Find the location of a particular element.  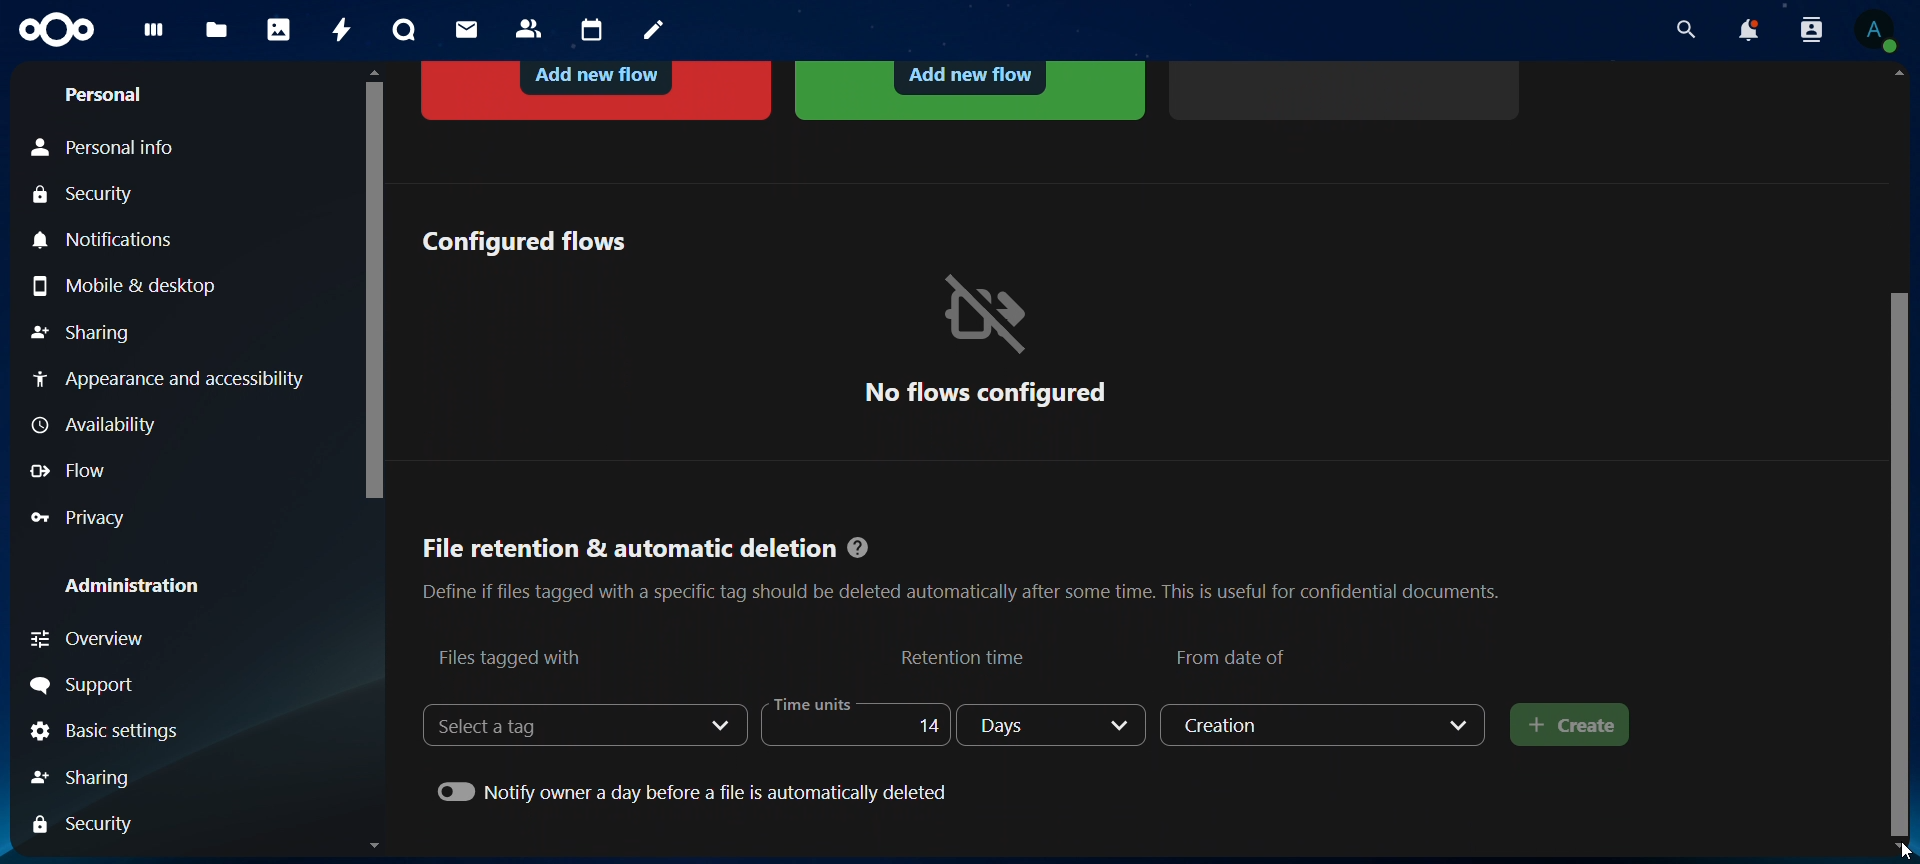

dashboard is located at coordinates (155, 36).